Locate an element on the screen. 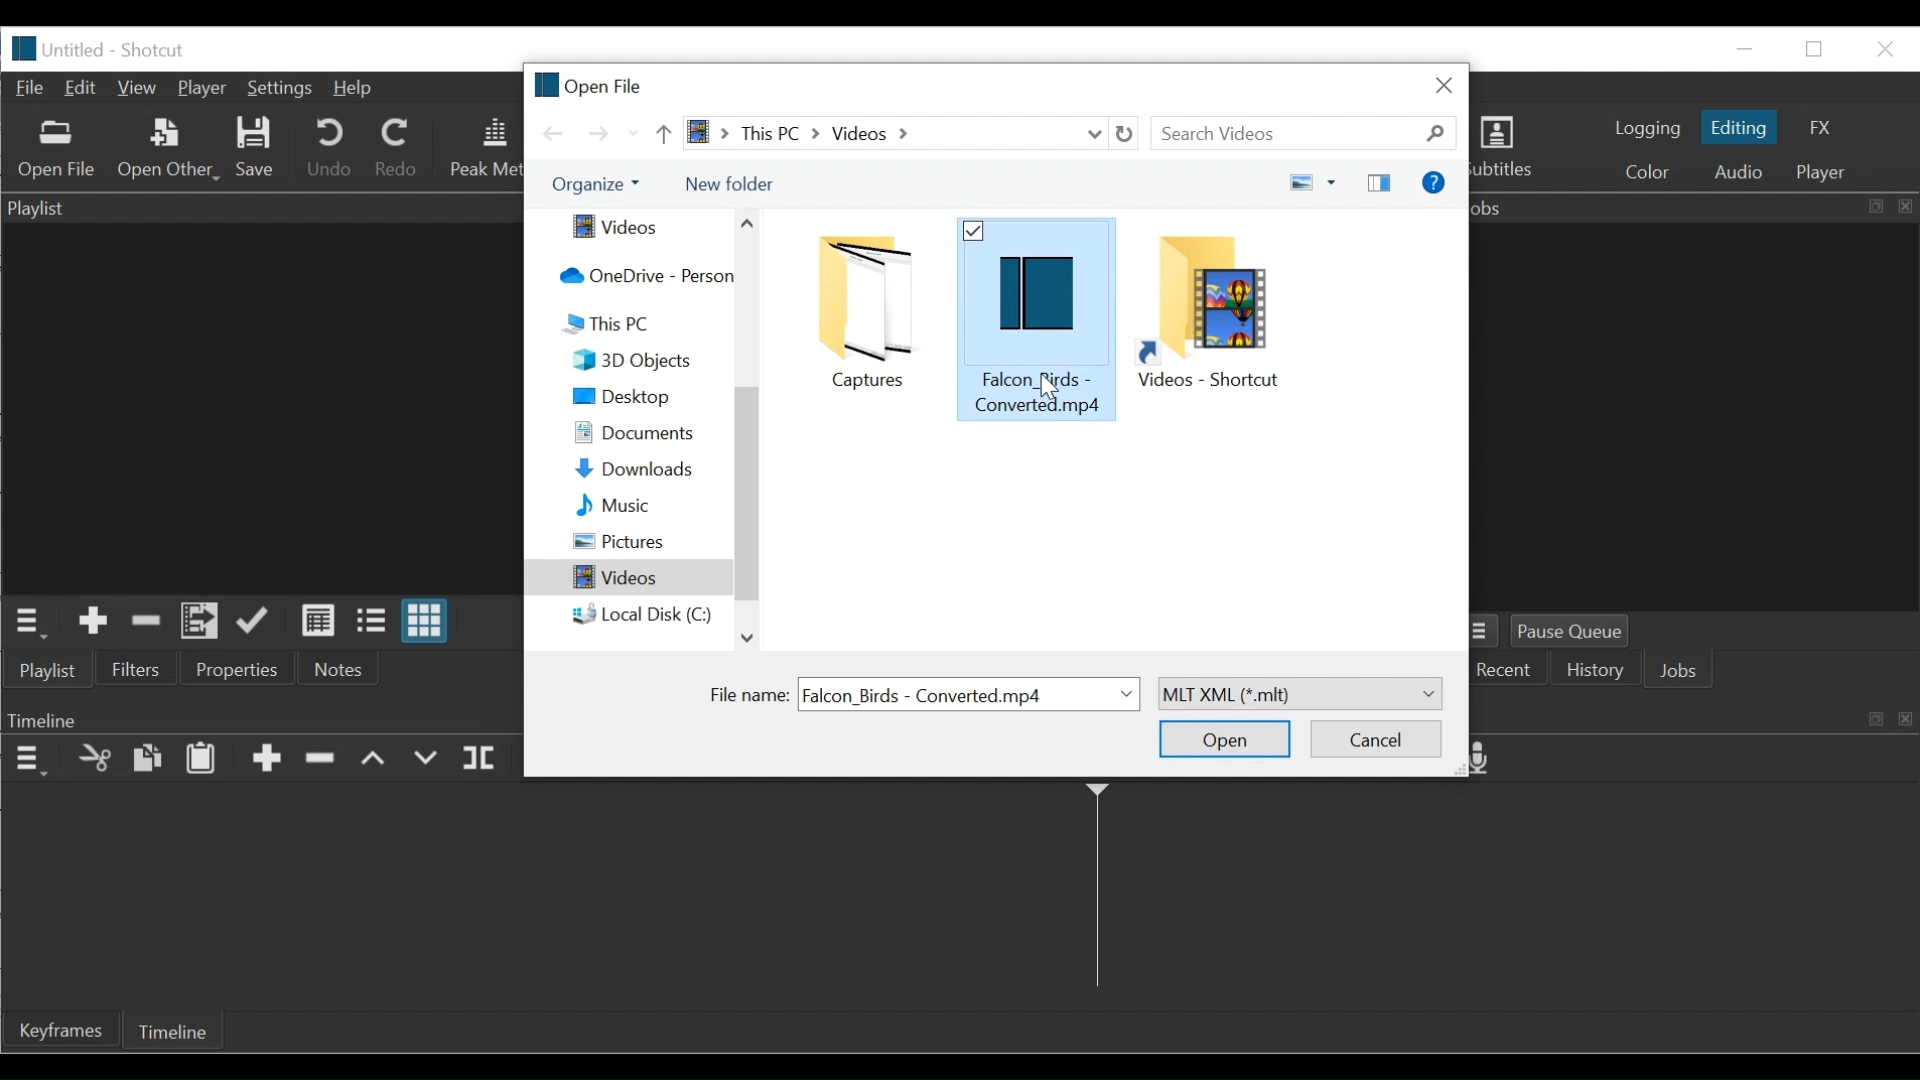  Video Shotcut is located at coordinates (1215, 312).